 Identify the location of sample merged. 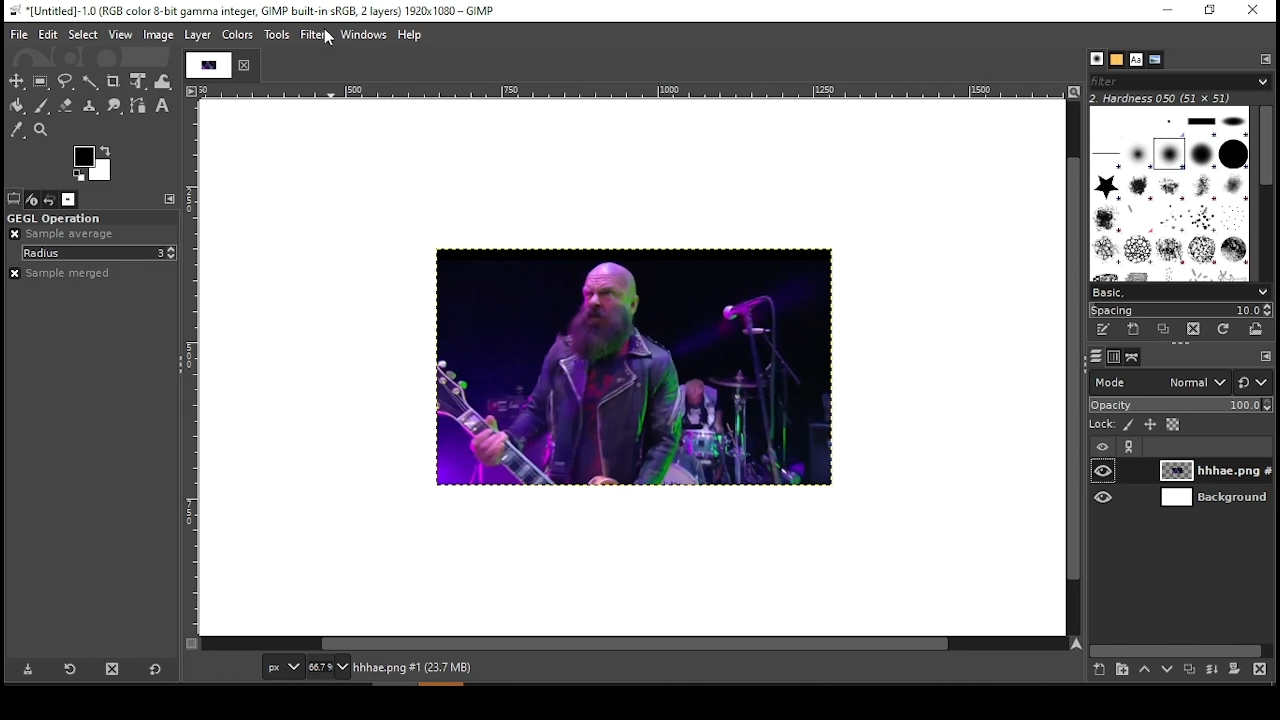
(65, 273).